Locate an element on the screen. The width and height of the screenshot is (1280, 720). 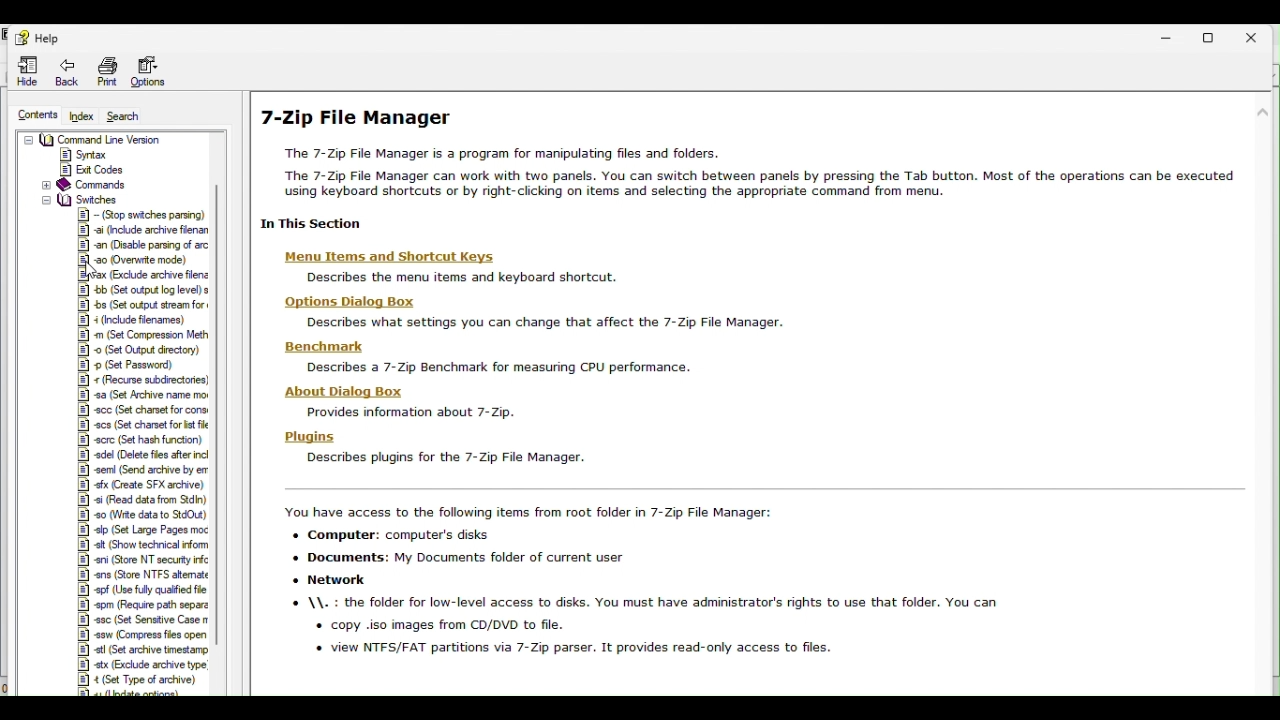
Hons Di: is located at coordinates (352, 302).